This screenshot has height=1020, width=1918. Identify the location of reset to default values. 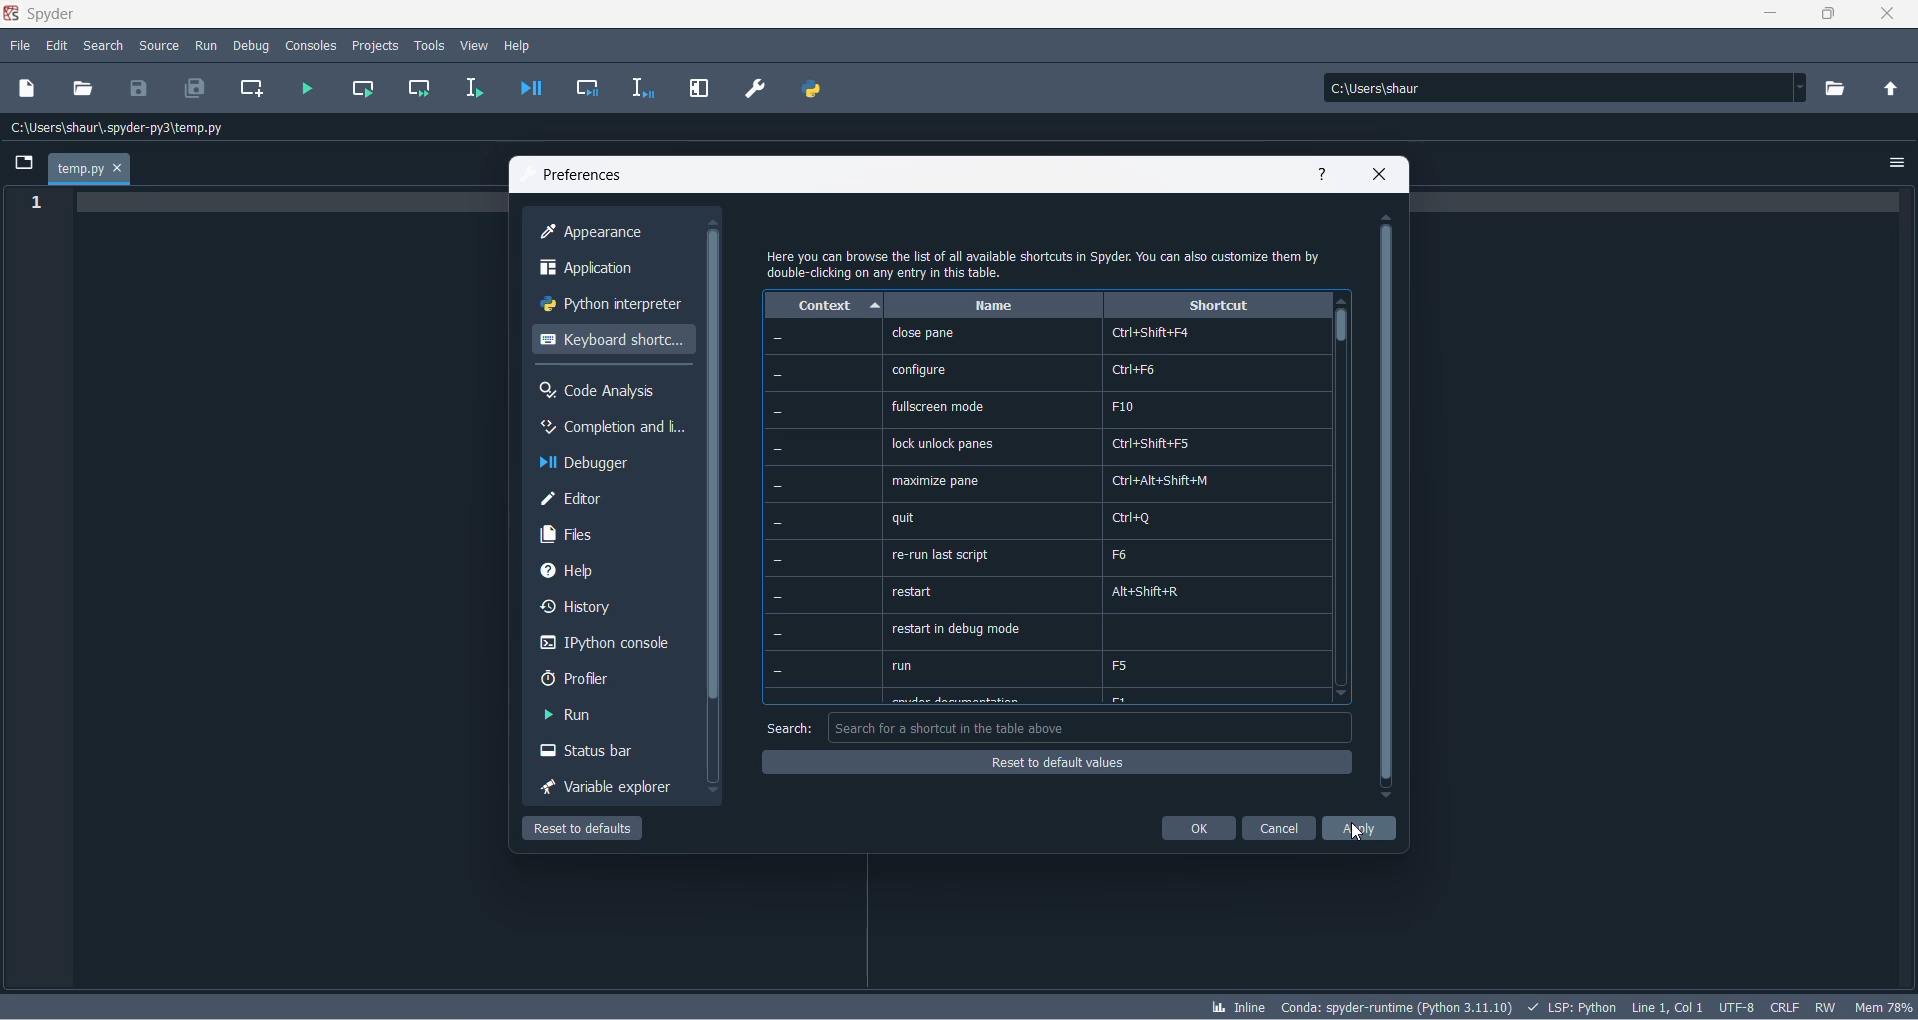
(1058, 765).